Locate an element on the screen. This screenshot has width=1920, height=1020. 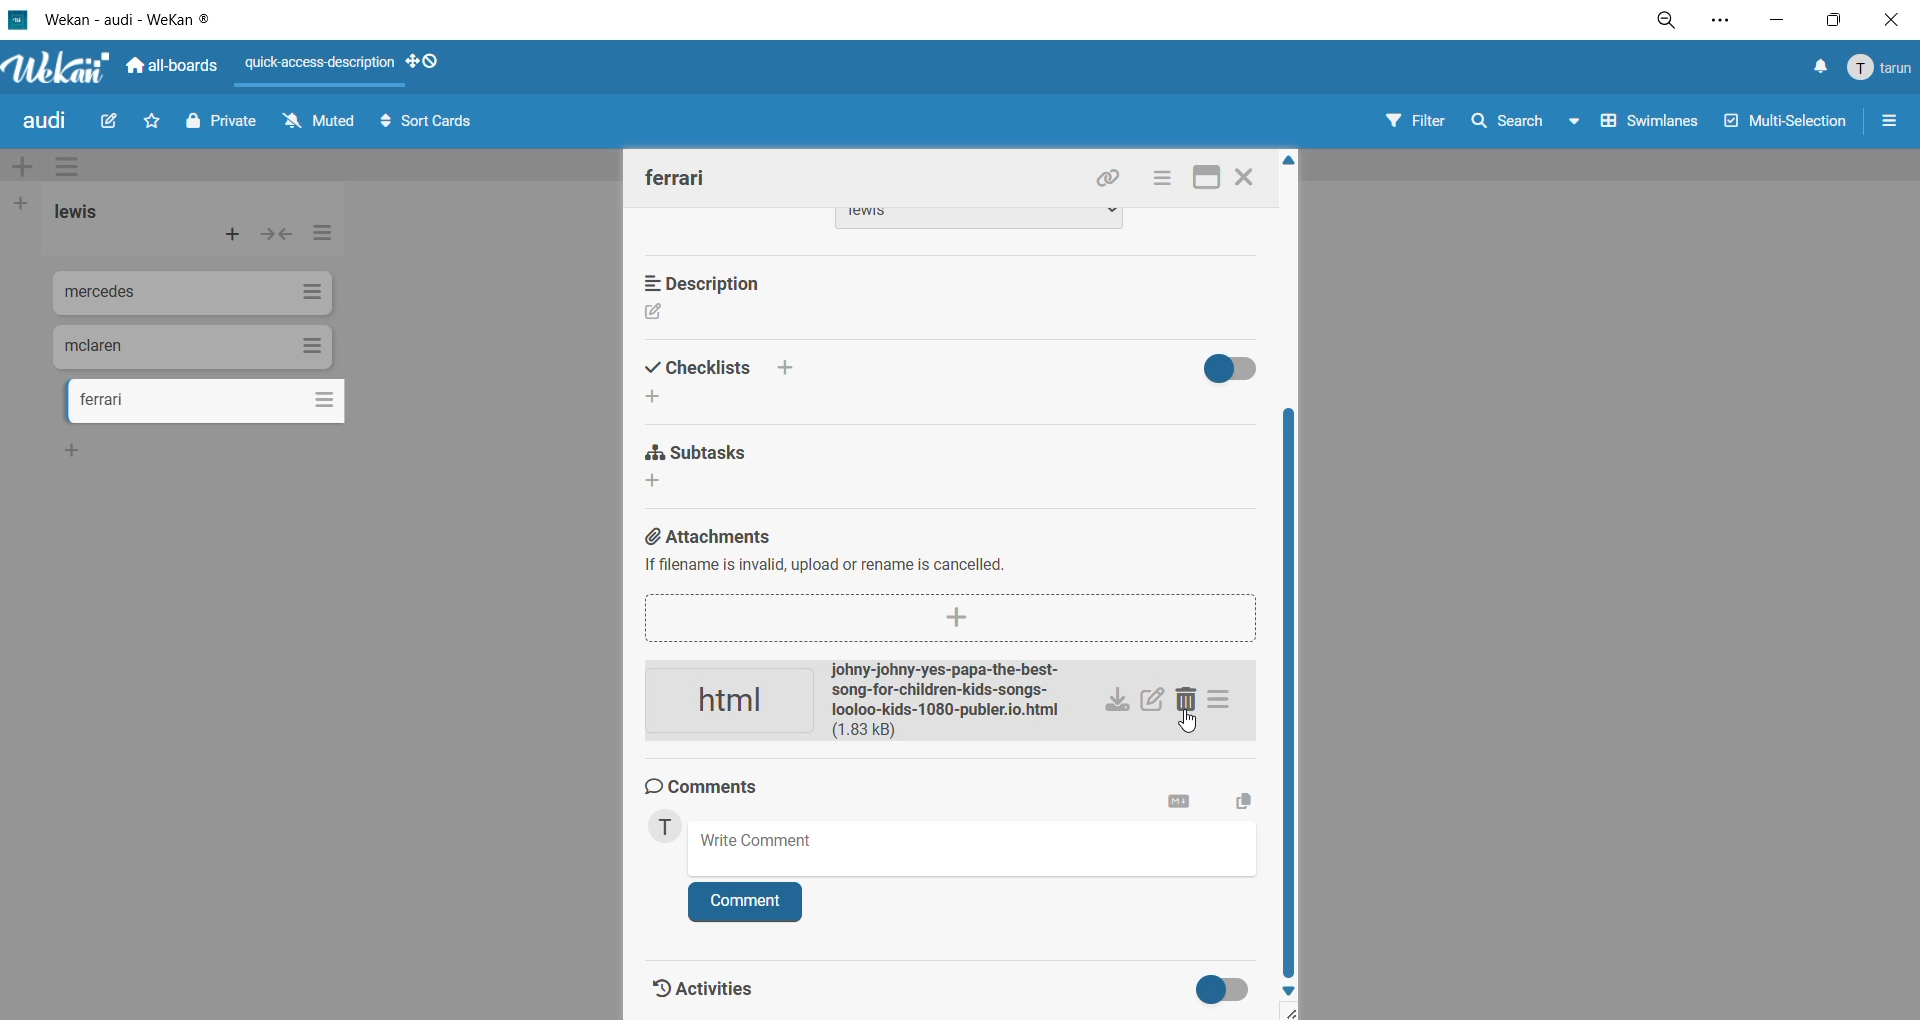
hide completed checklist is located at coordinates (1239, 369).